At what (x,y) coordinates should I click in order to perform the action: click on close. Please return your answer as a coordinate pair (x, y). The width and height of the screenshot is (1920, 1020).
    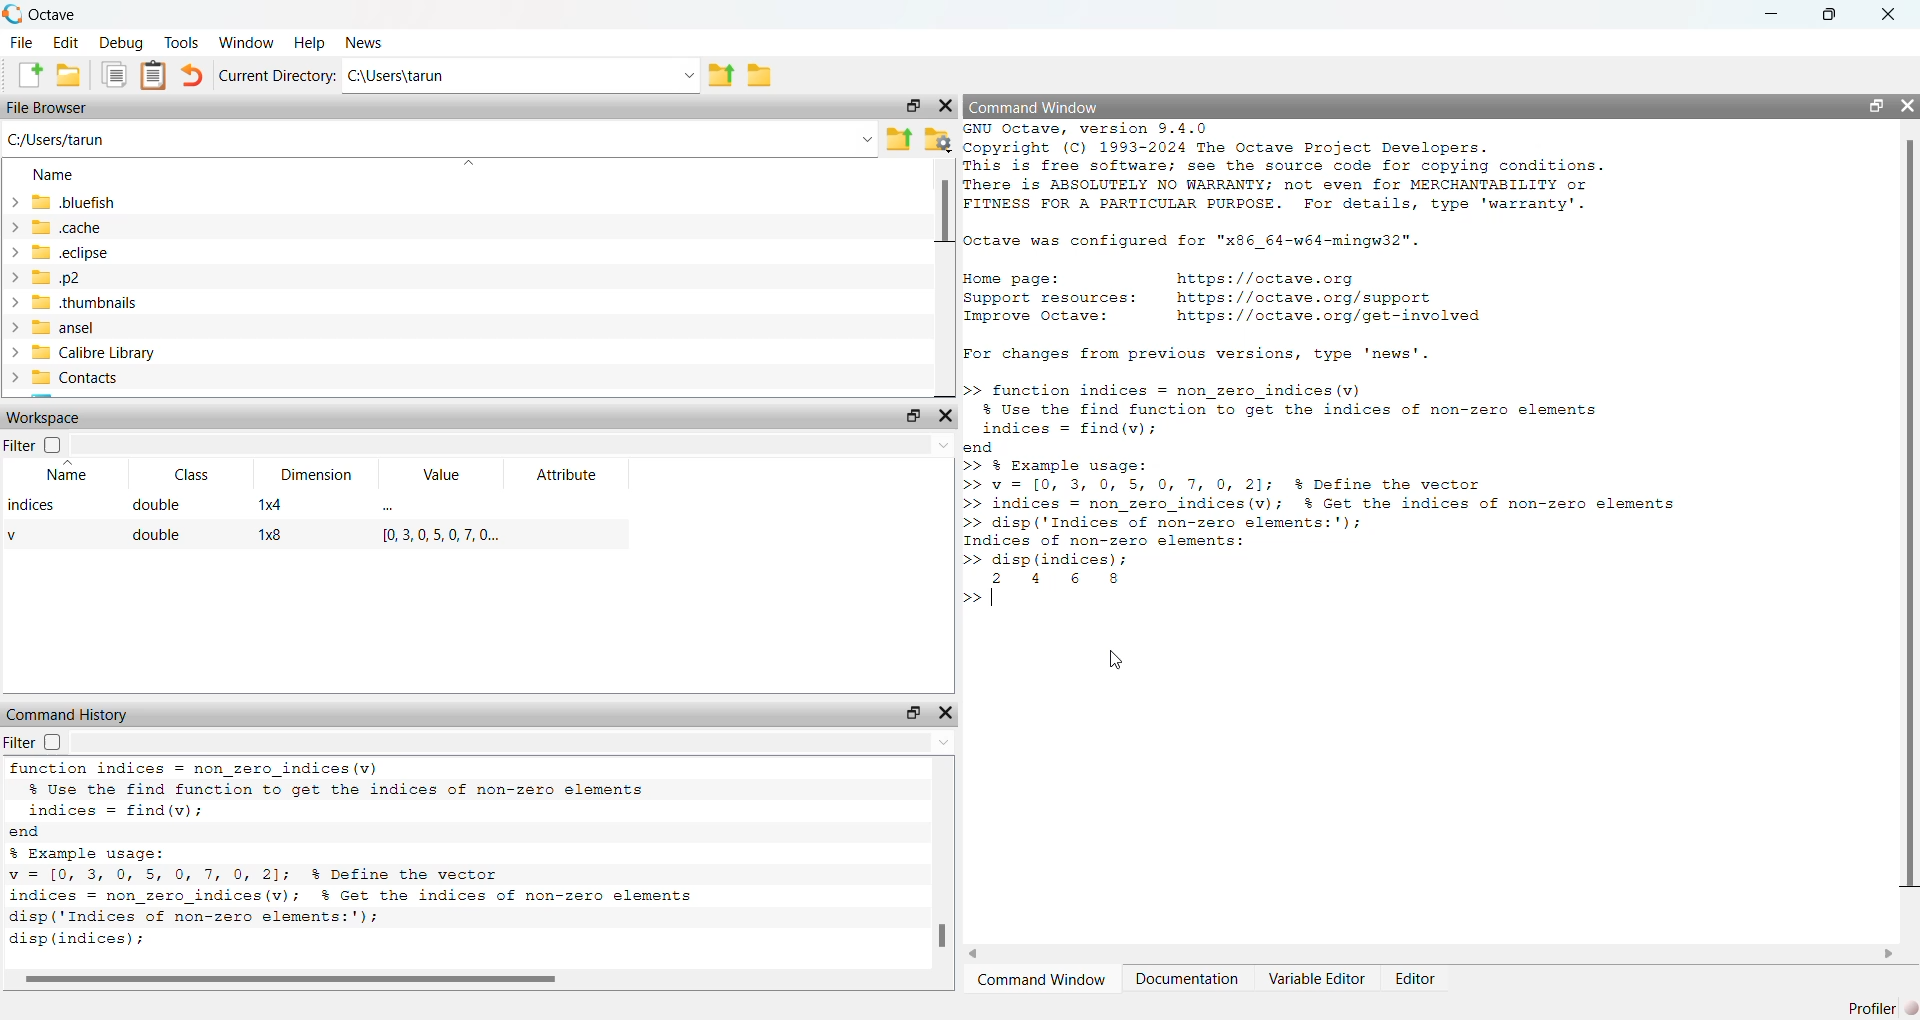
    Looking at the image, I should click on (1888, 18).